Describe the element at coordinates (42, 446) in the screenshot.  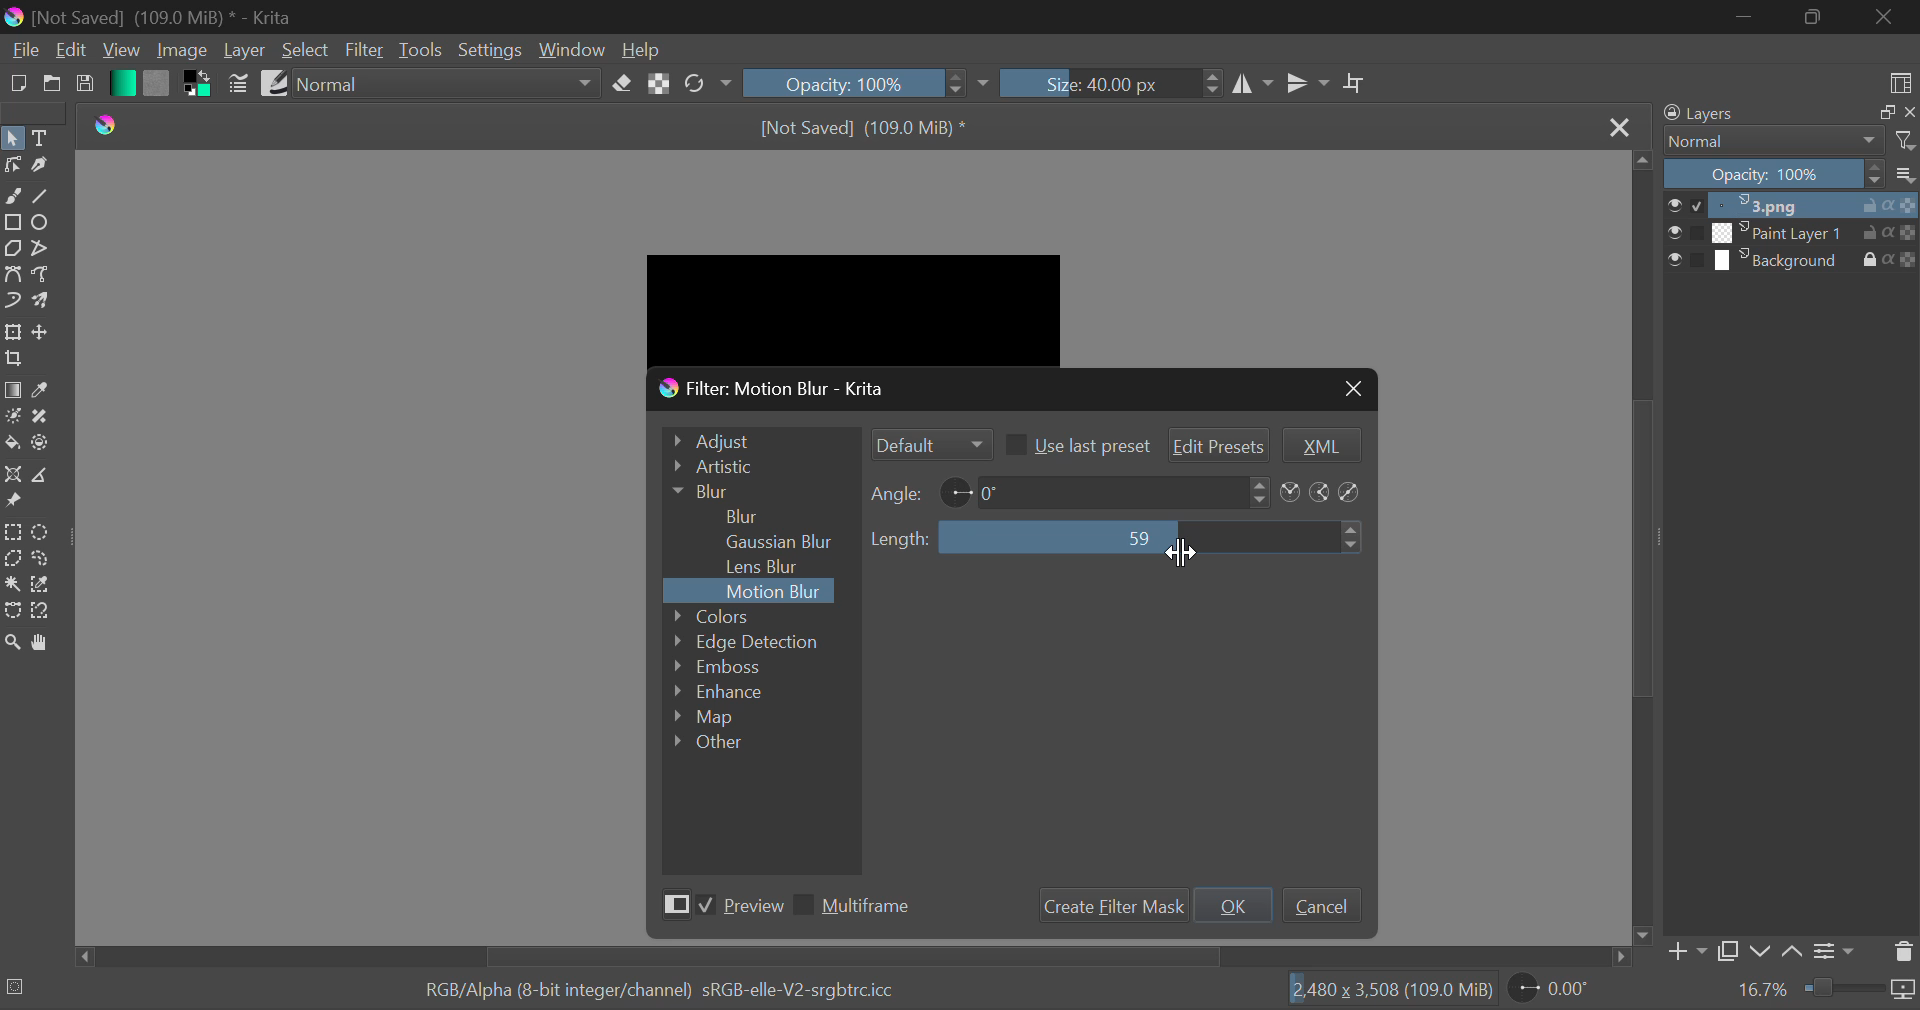
I see `Enclose and Fill` at that location.